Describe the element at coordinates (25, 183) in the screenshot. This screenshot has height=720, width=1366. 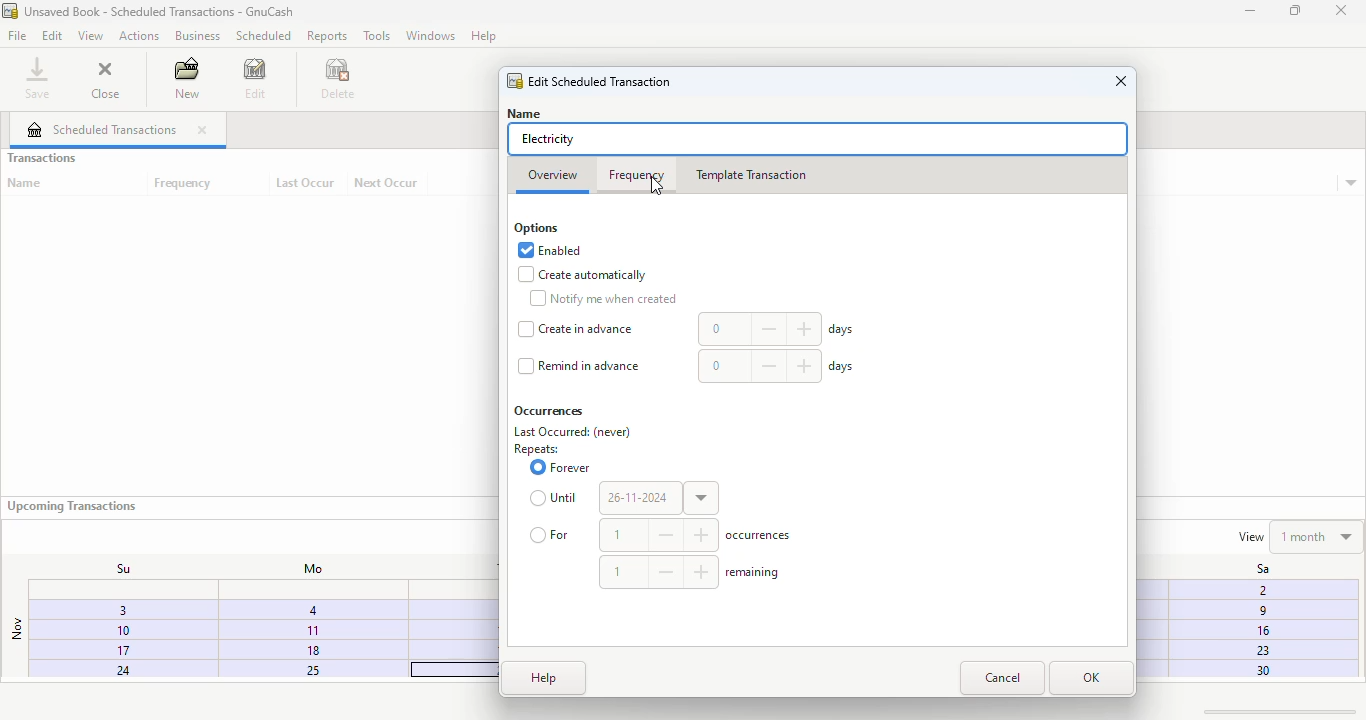
I see `name` at that location.